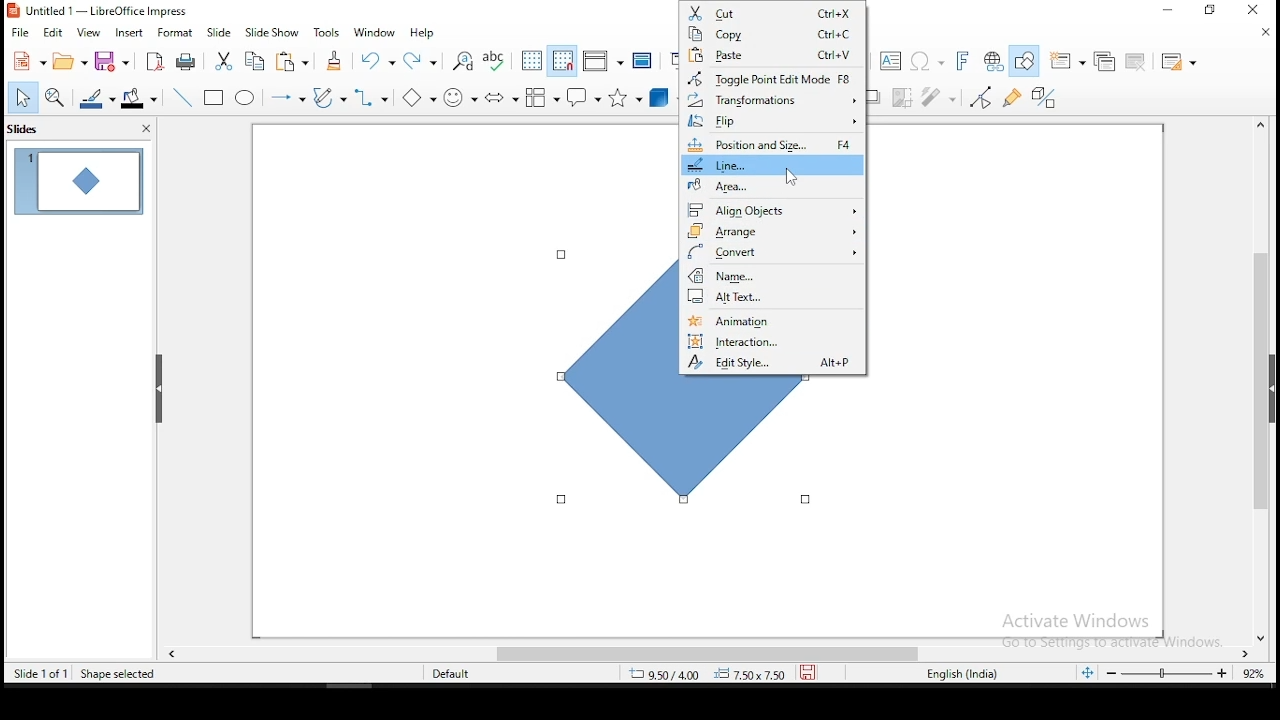  What do you see at coordinates (51, 32) in the screenshot?
I see `edit` at bounding box center [51, 32].